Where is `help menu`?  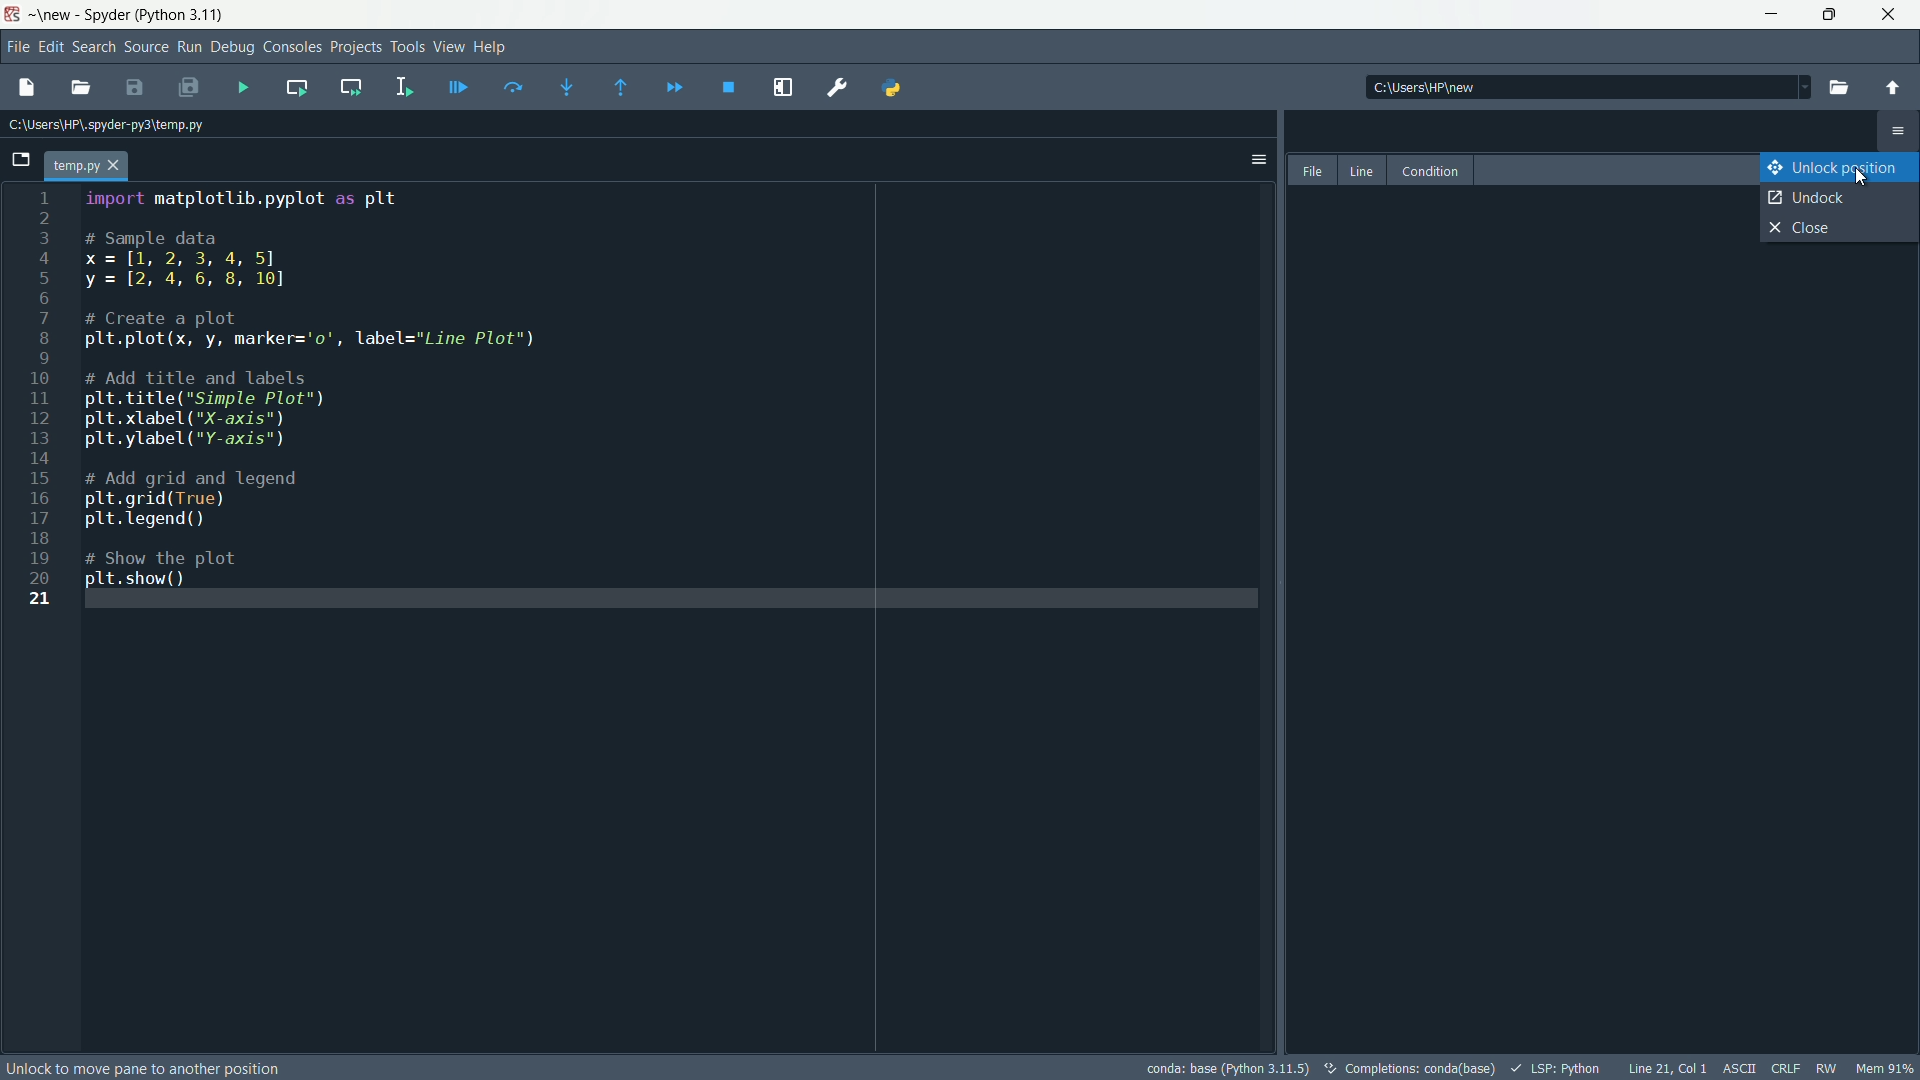
help menu is located at coordinates (492, 48).